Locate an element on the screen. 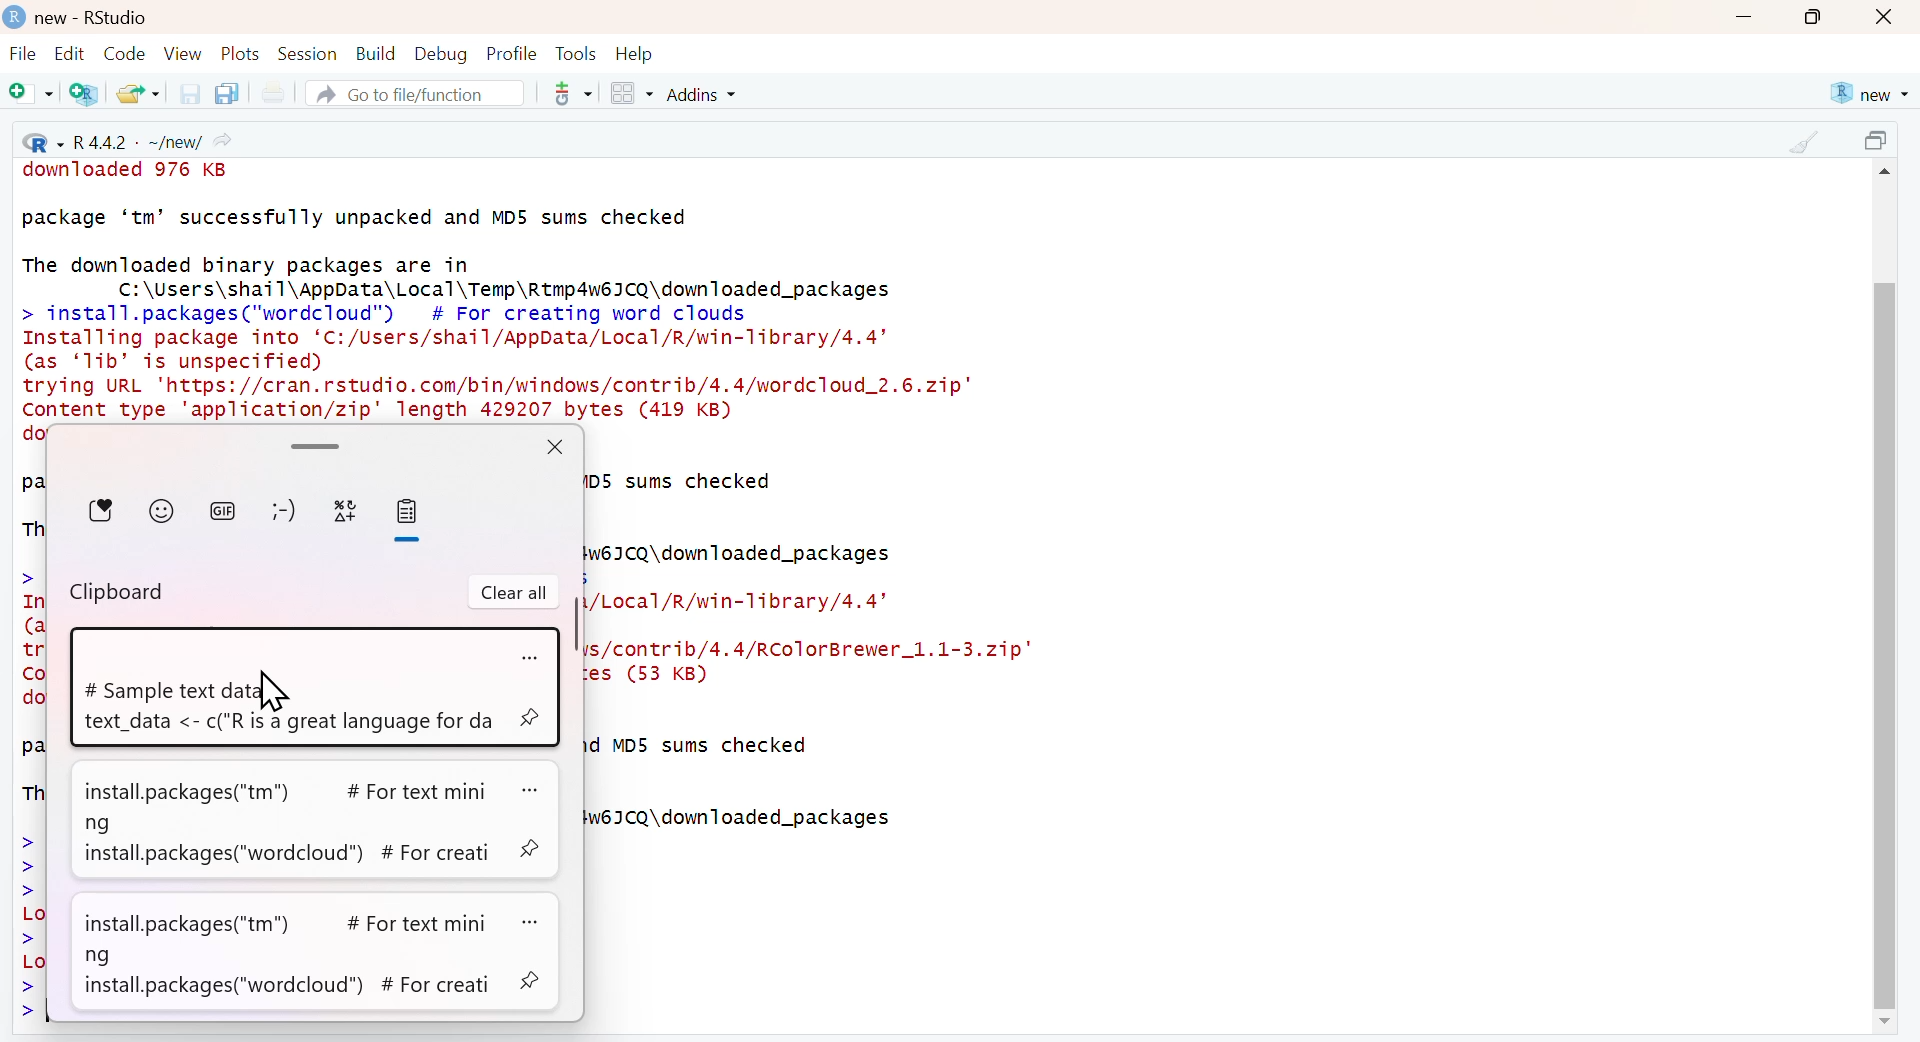 The image size is (1920, 1042). more options is located at coordinates (571, 93).